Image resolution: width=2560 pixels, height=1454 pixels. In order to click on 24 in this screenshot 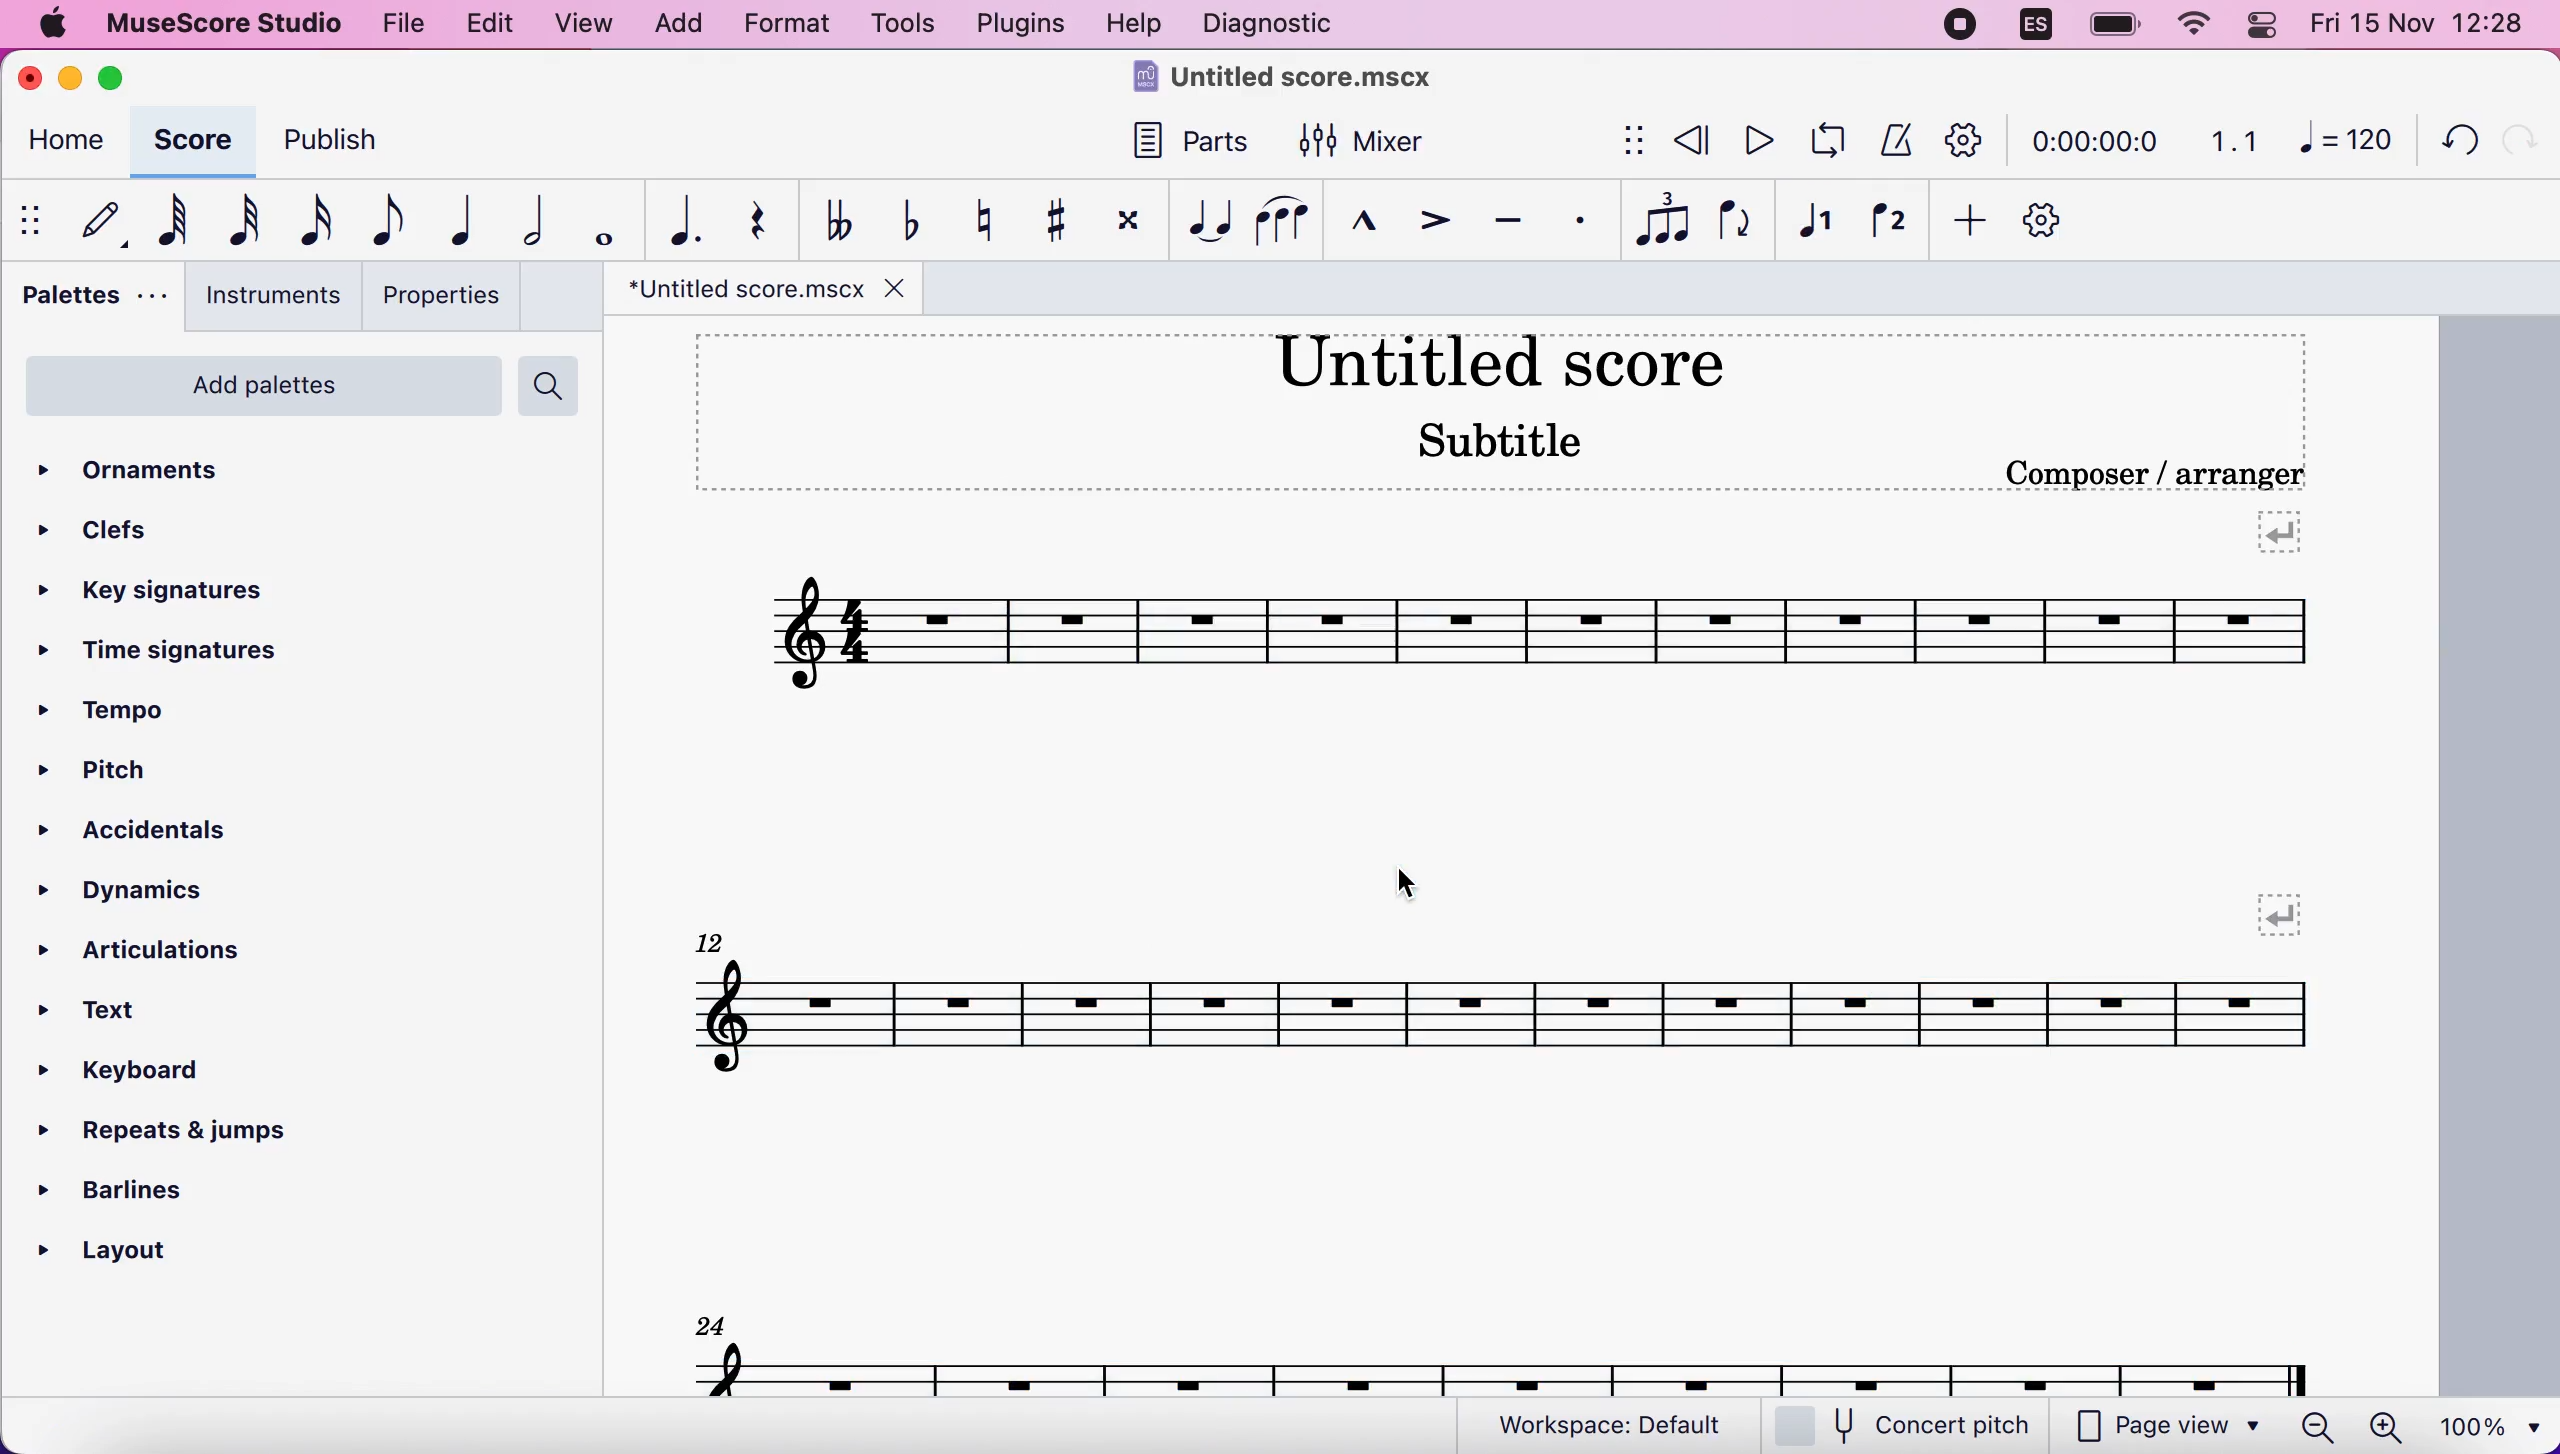, I will do `click(711, 1323)`.